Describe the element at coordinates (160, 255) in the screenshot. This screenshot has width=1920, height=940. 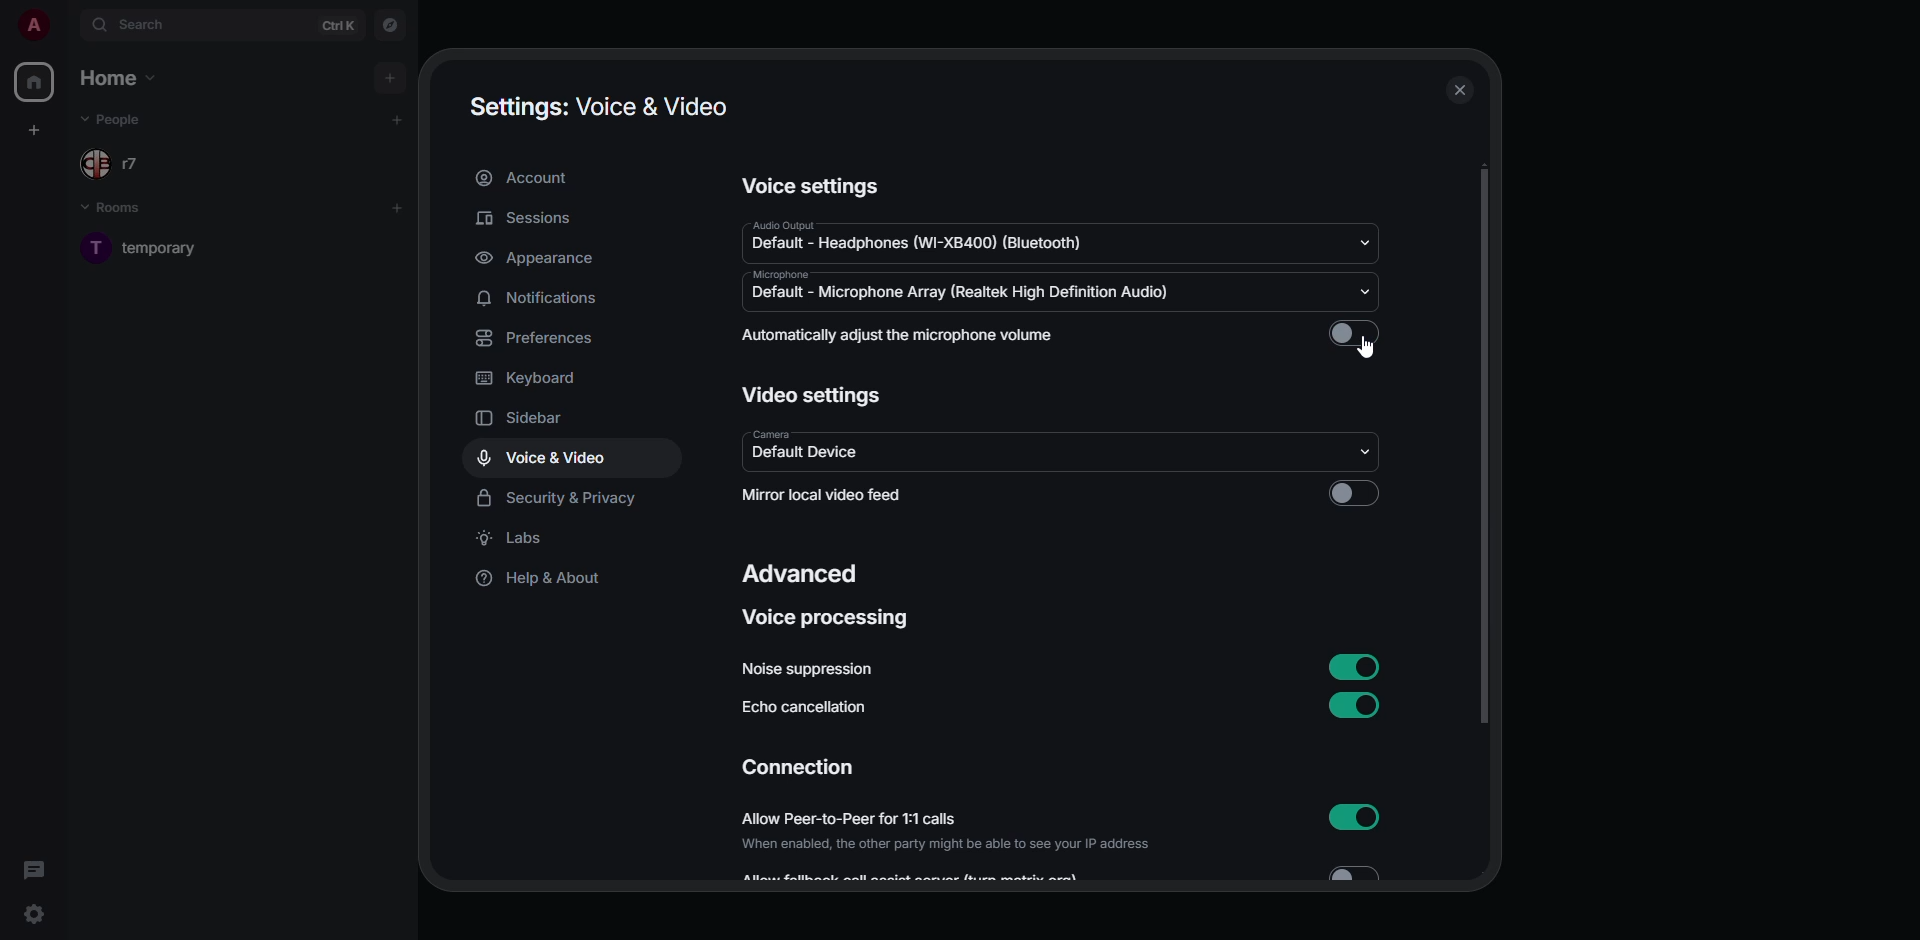
I see `T temporary` at that location.